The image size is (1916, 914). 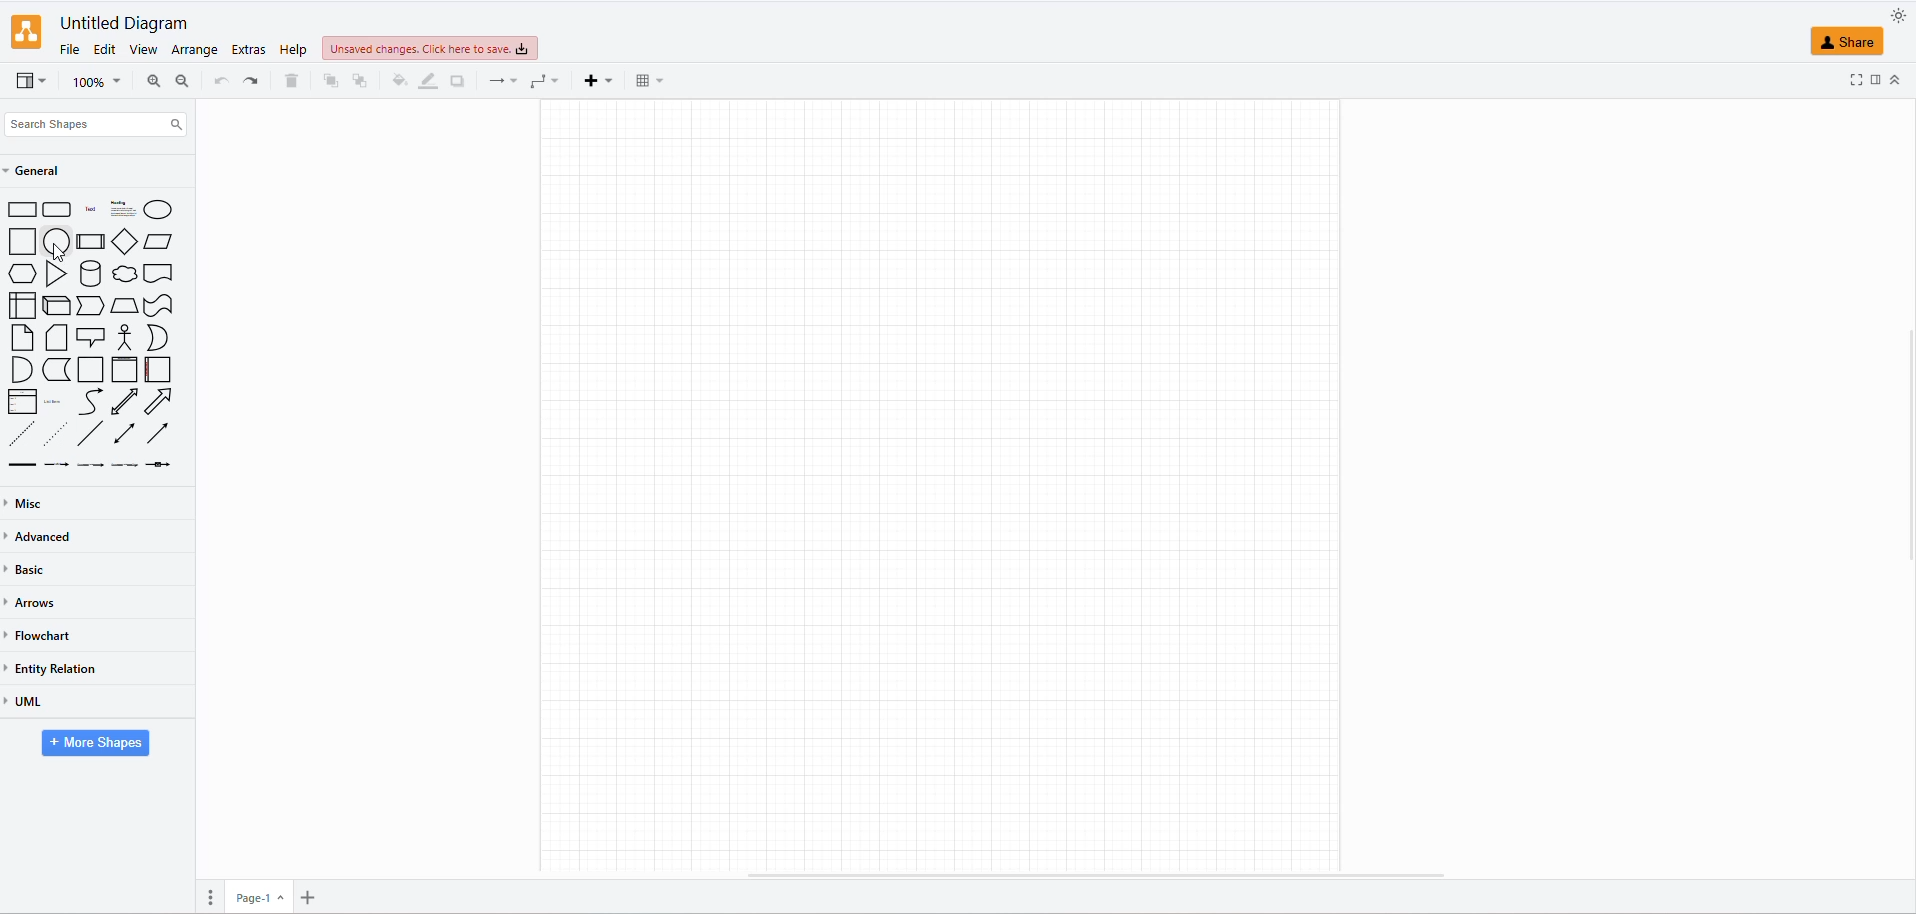 What do you see at coordinates (20, 370) in the screenshot?
I see `AND` at bounding box center [20, 370].